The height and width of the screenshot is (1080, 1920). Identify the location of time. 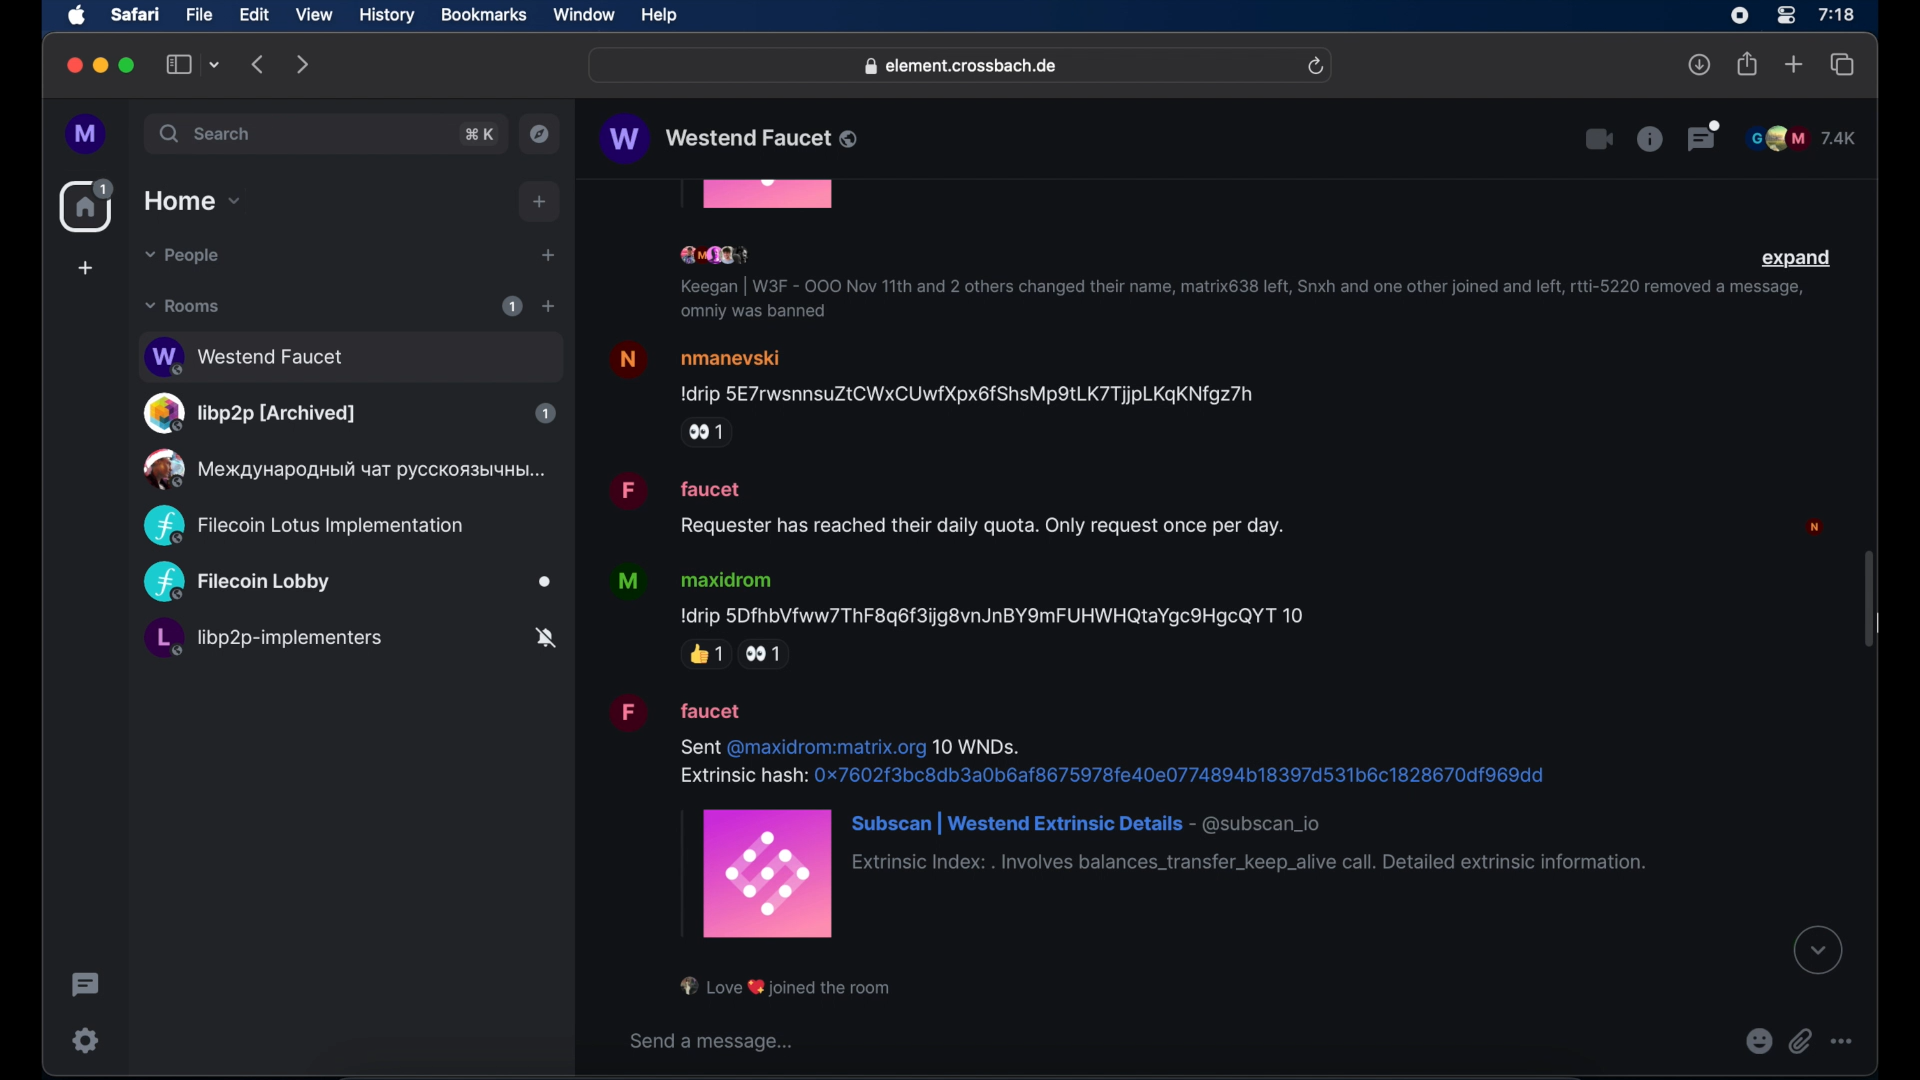
(1836, 14).